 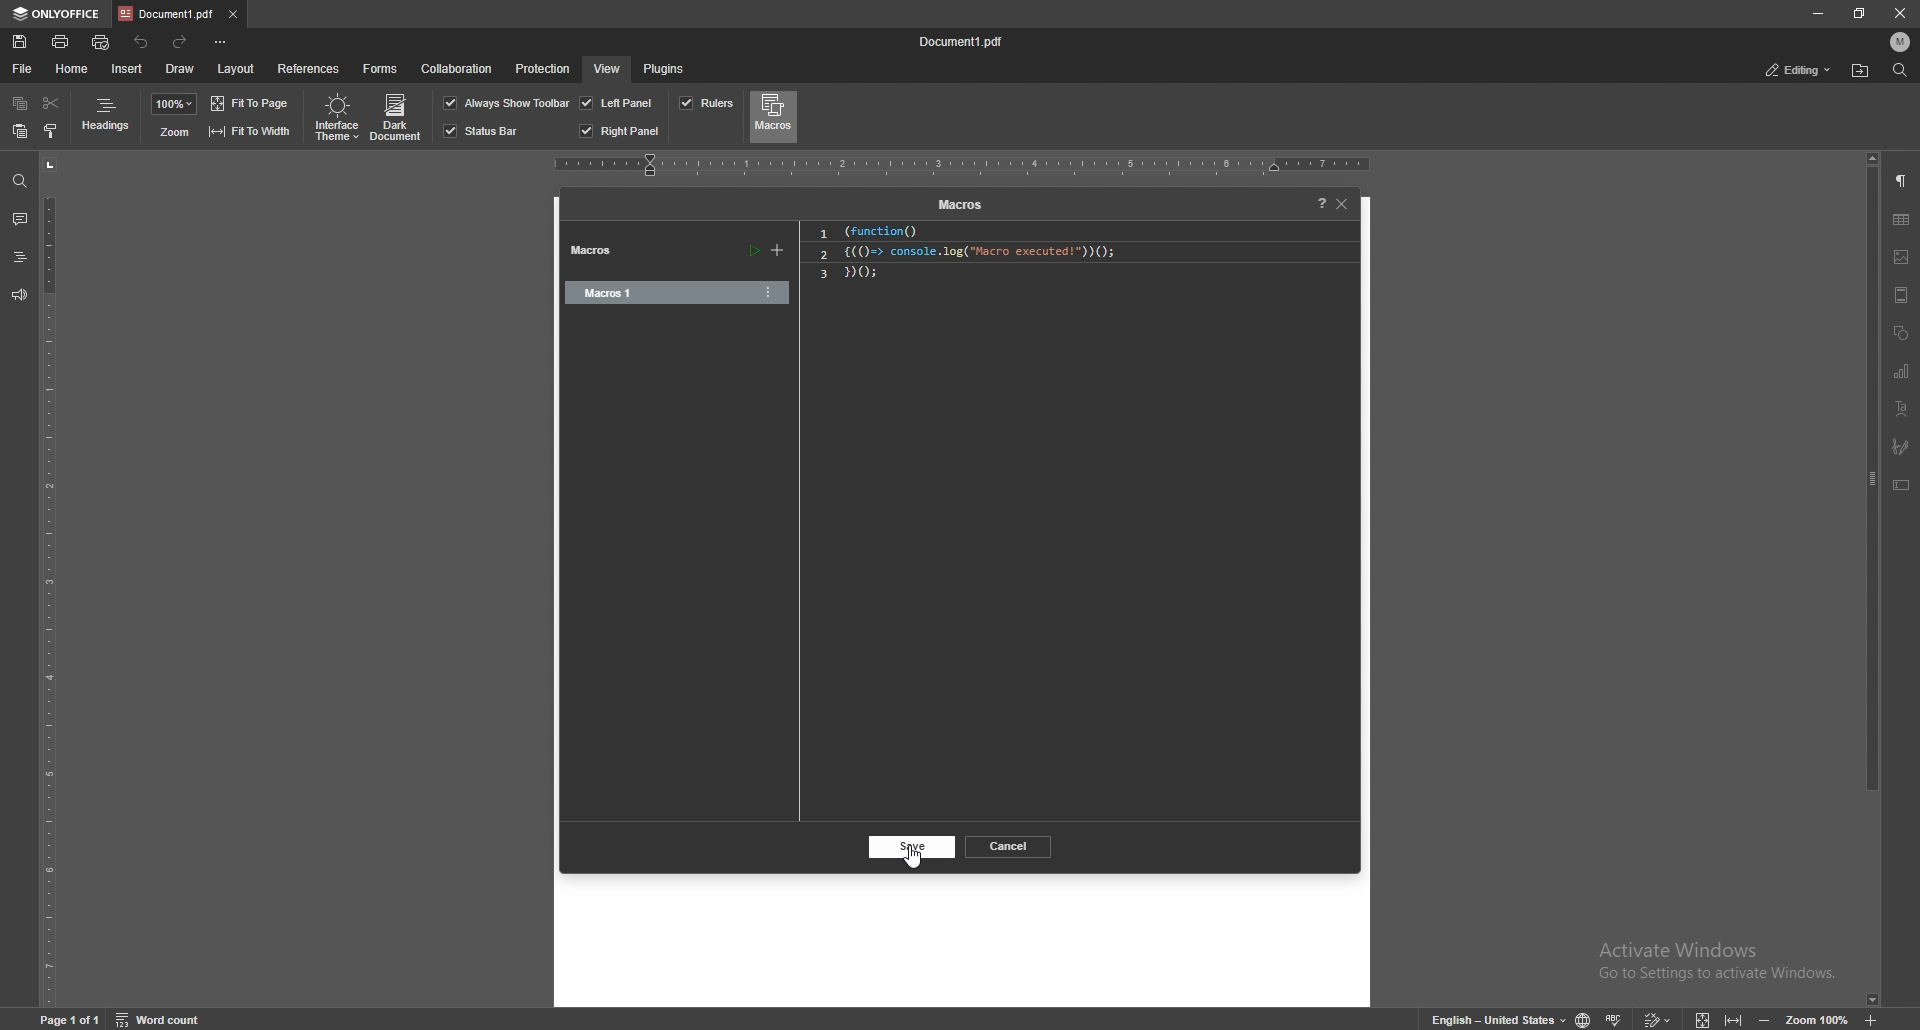 What do you see at coordinates (1767, 1018) in the screenshot?
I see `zoom out` at bounding box center [1767, 1018].